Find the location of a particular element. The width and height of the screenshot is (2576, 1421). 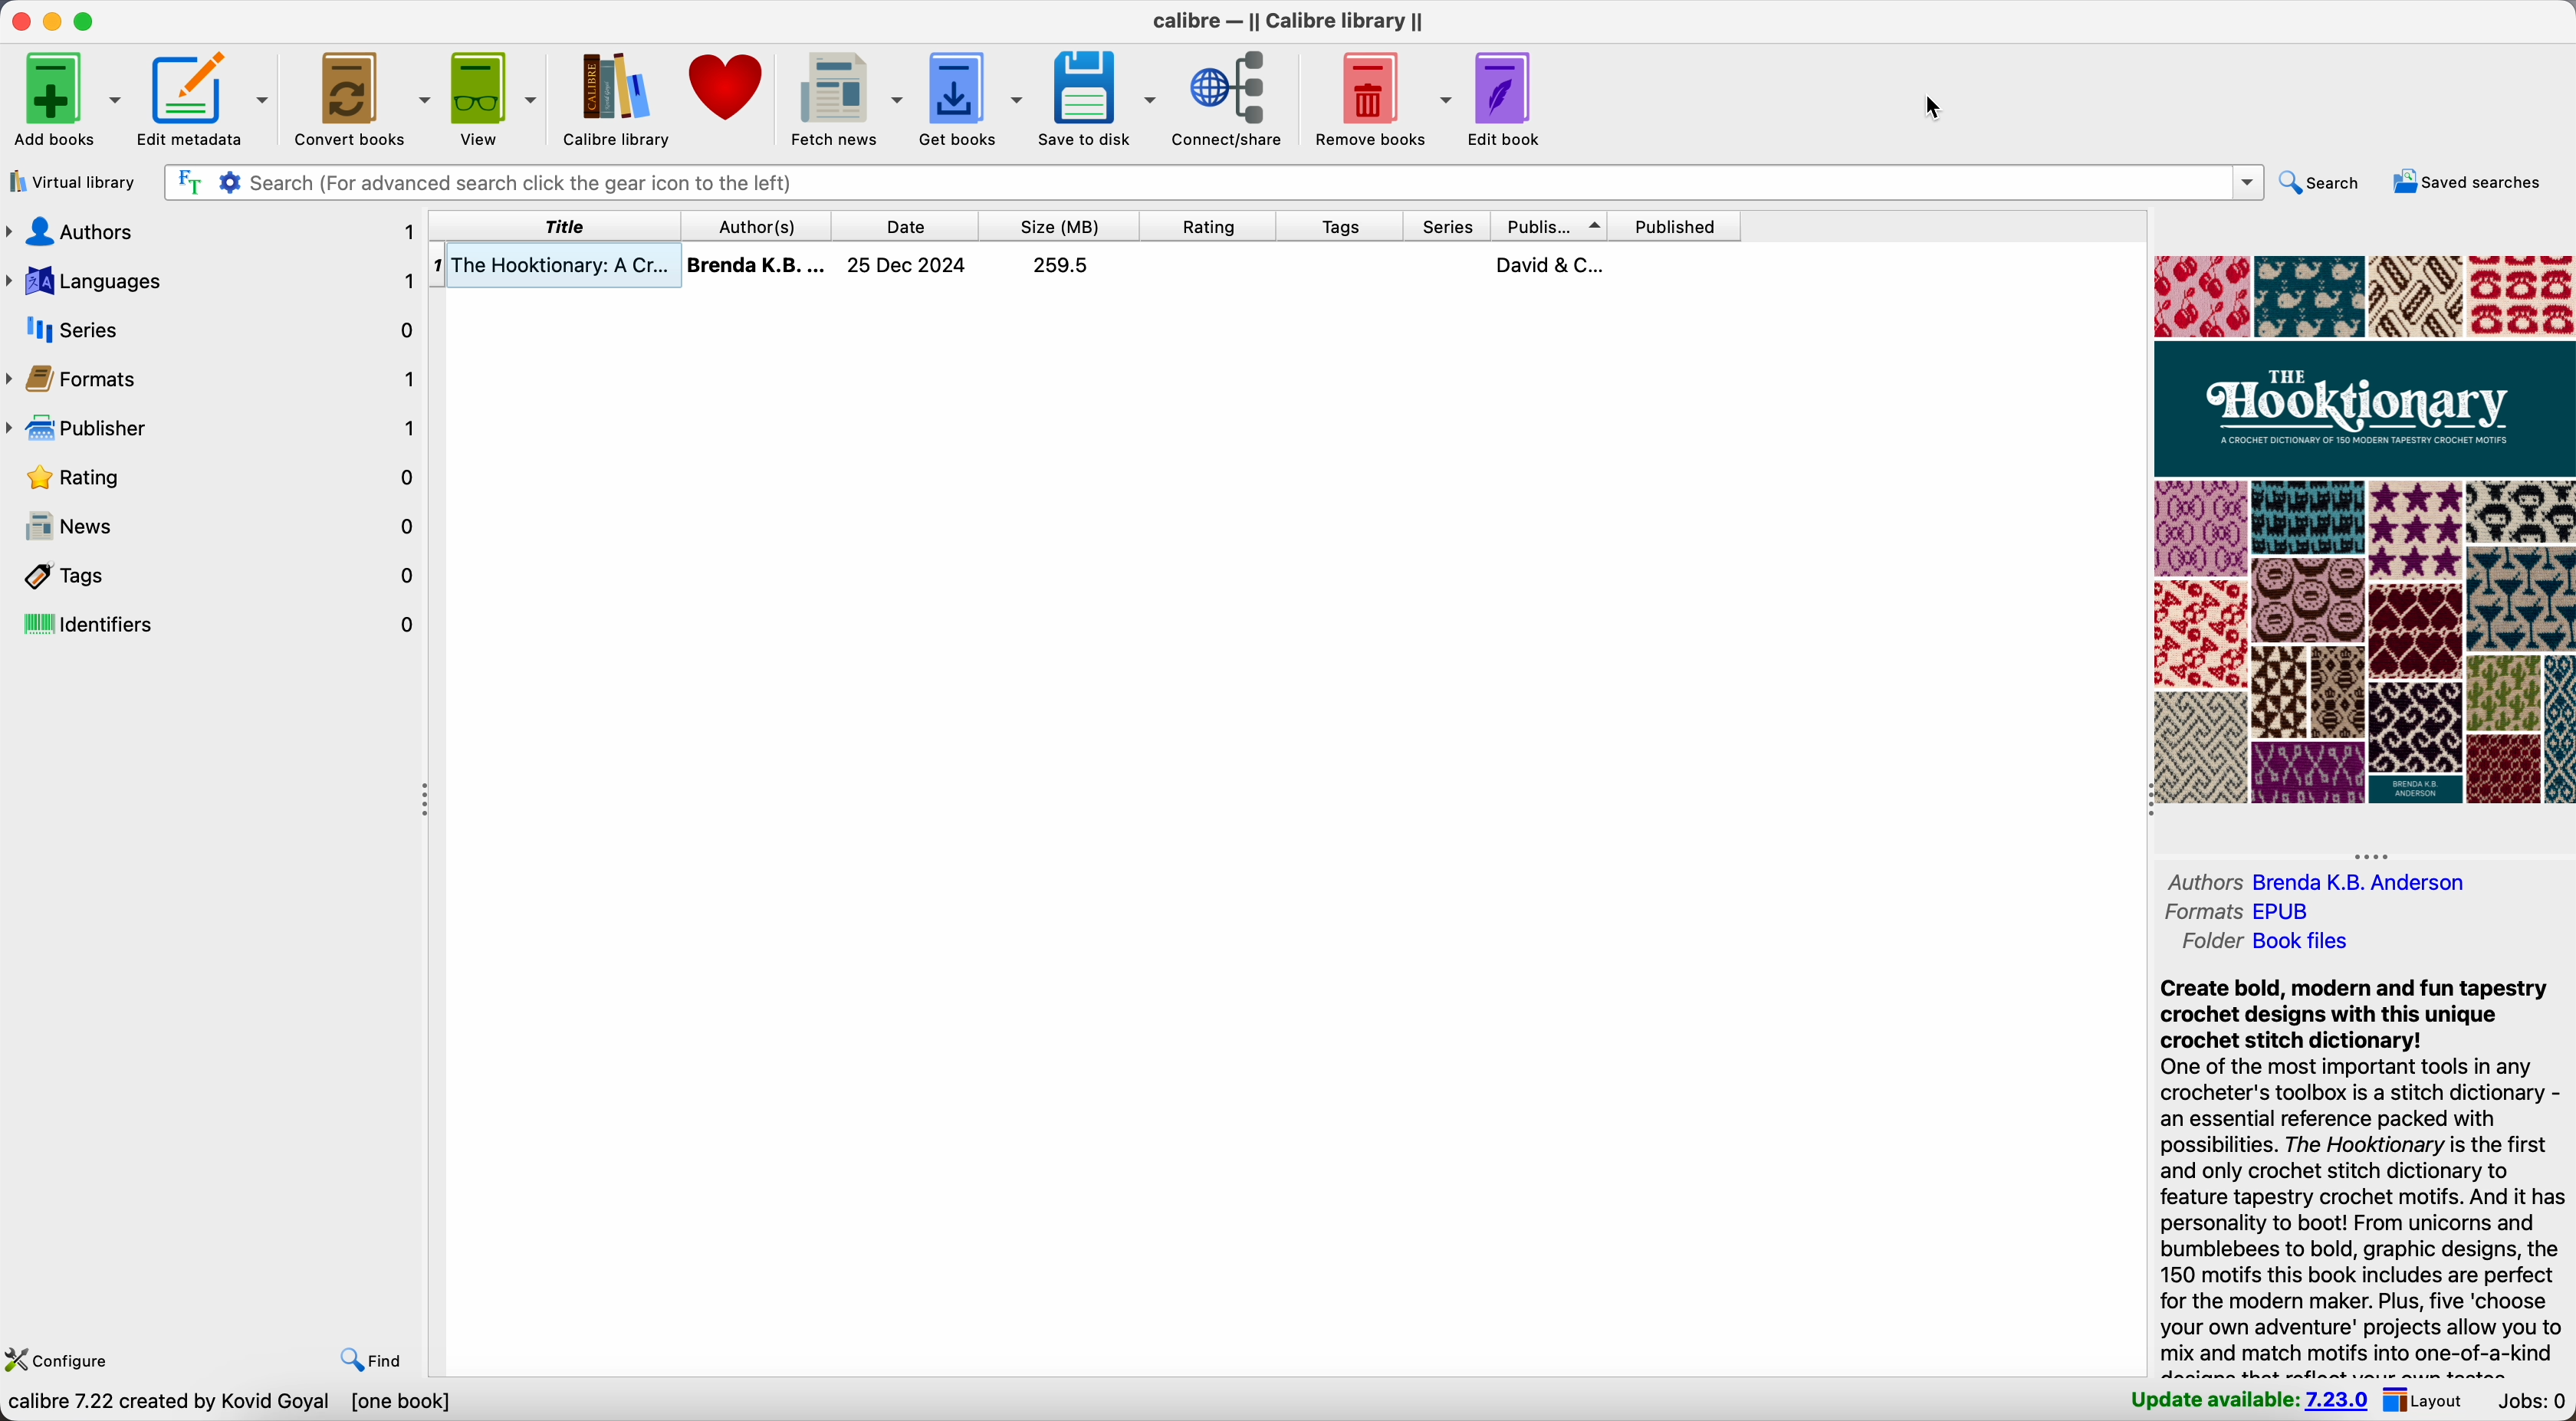

authors is located at coordinates (2322, 881).